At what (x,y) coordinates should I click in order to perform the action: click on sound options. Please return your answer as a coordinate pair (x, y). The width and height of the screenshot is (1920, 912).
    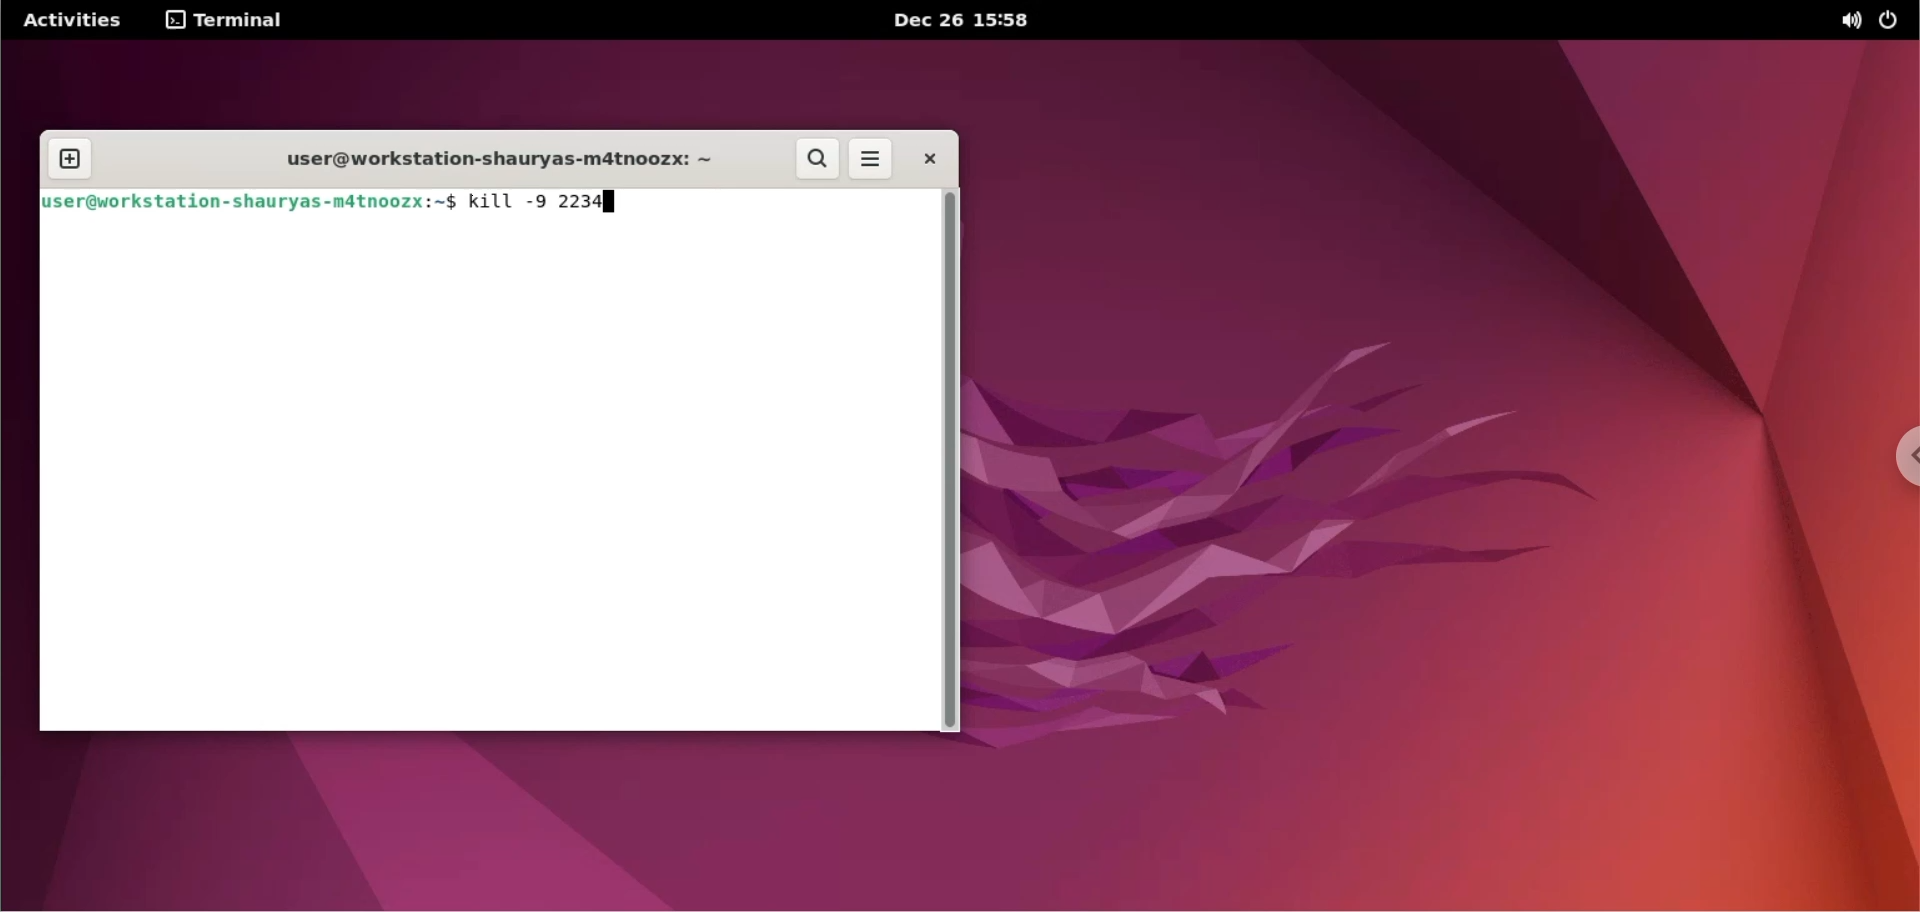
    Looking at the image, I should click on (1856, 19).